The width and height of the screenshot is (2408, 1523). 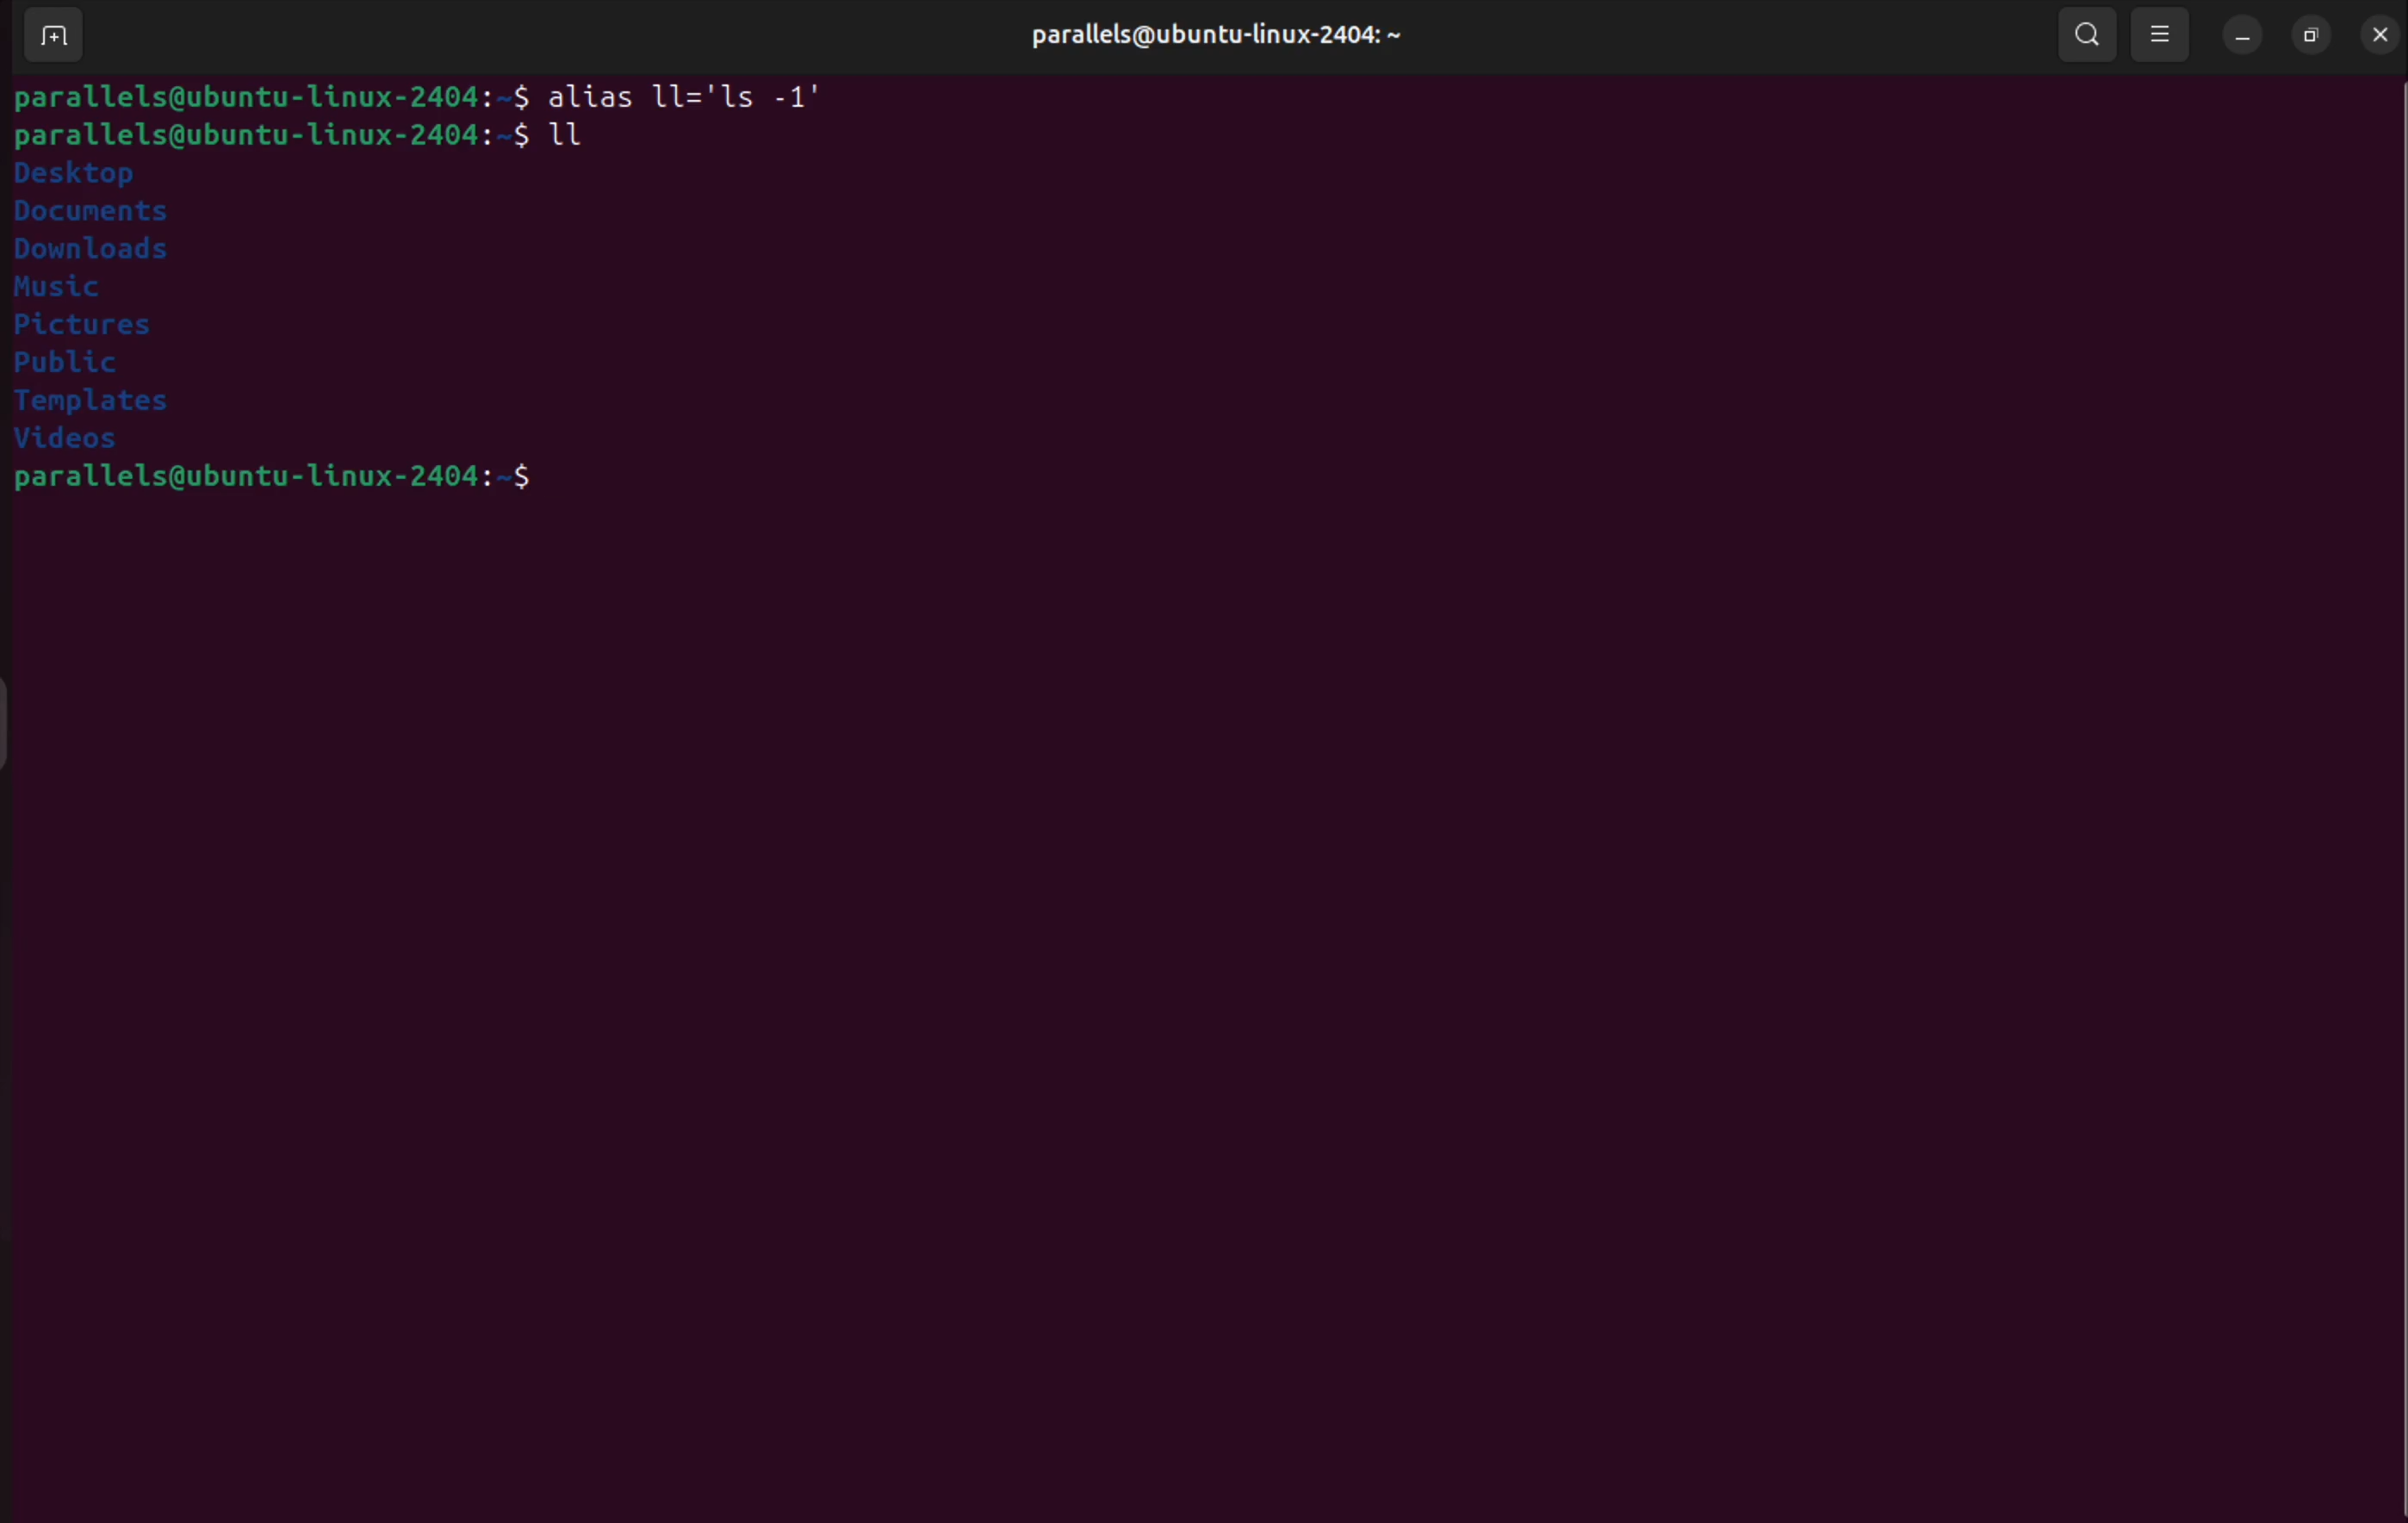 What do you see at coordinates (2088, 33) in the screenshot?
I see `search ` at bounding box center [2088, 33].